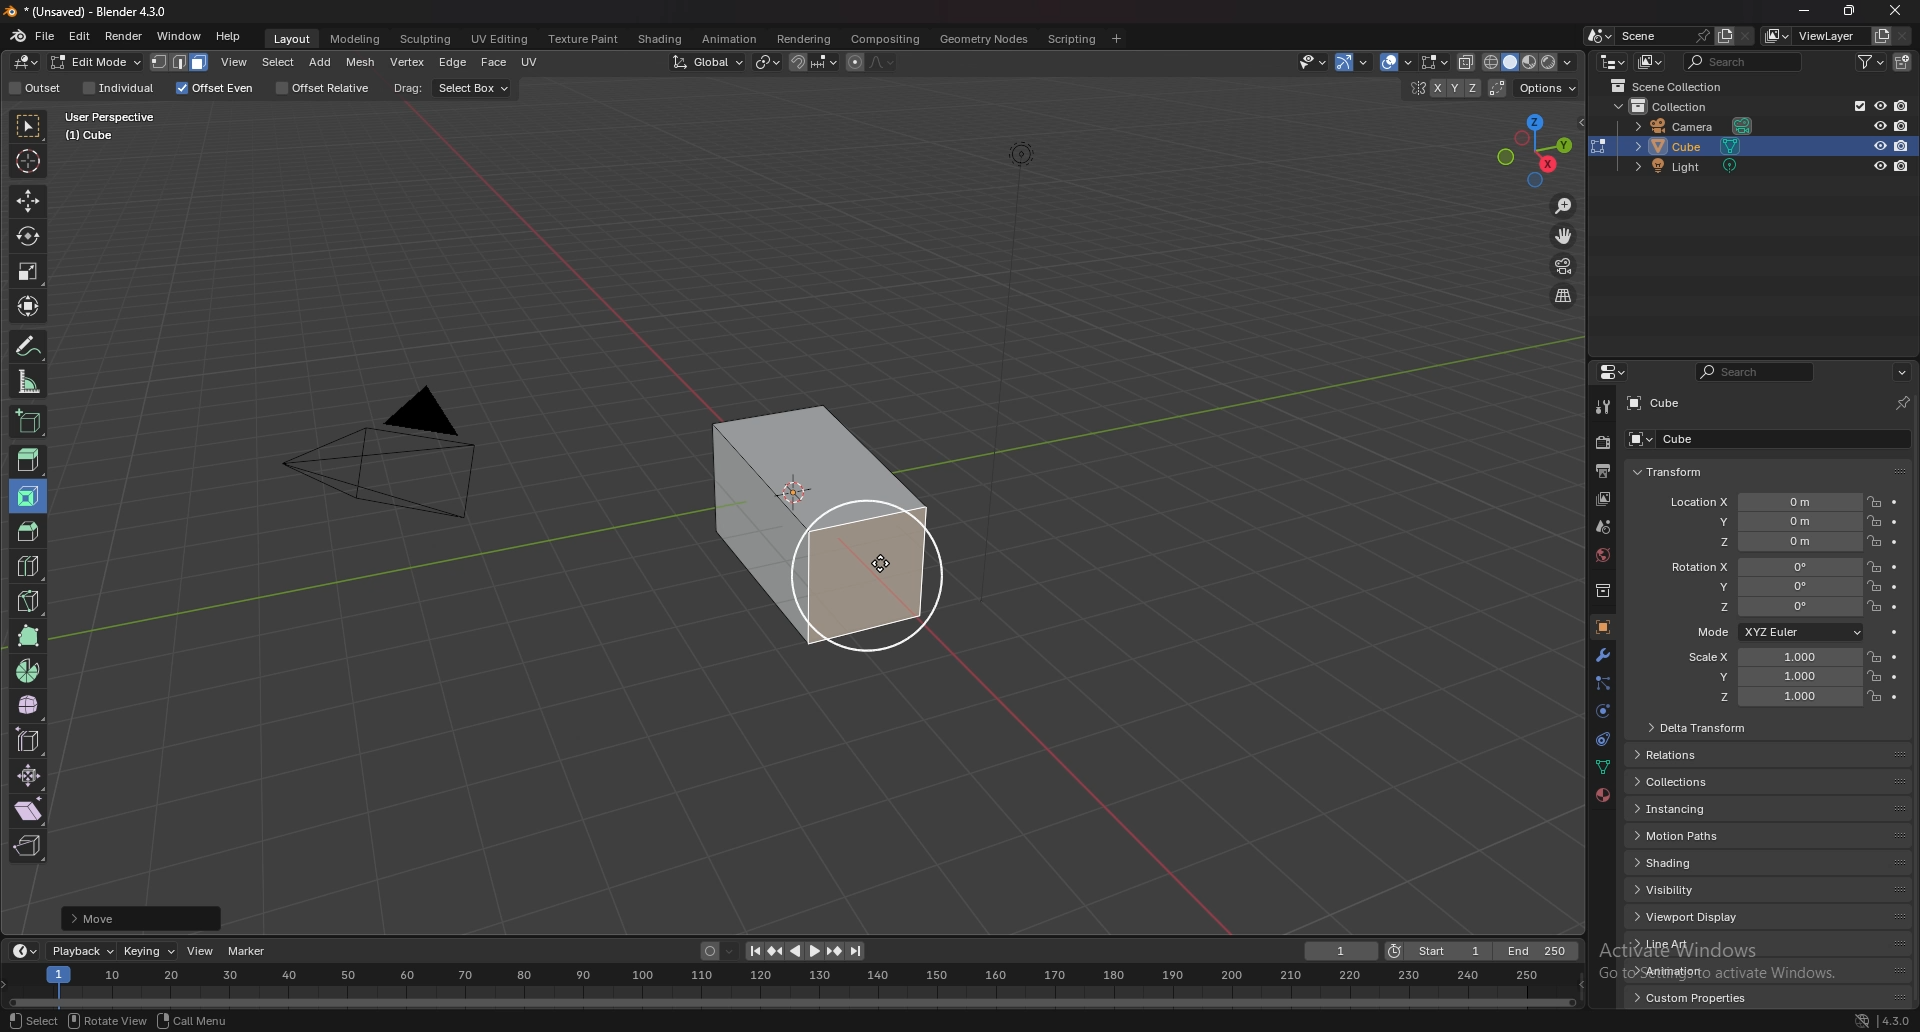 The height and width of the screenshot is (1032, 1920). What do you see at coordinates (1896, 633) in the screenshot?
I see `animate property` at bounding box center [1896, 633].